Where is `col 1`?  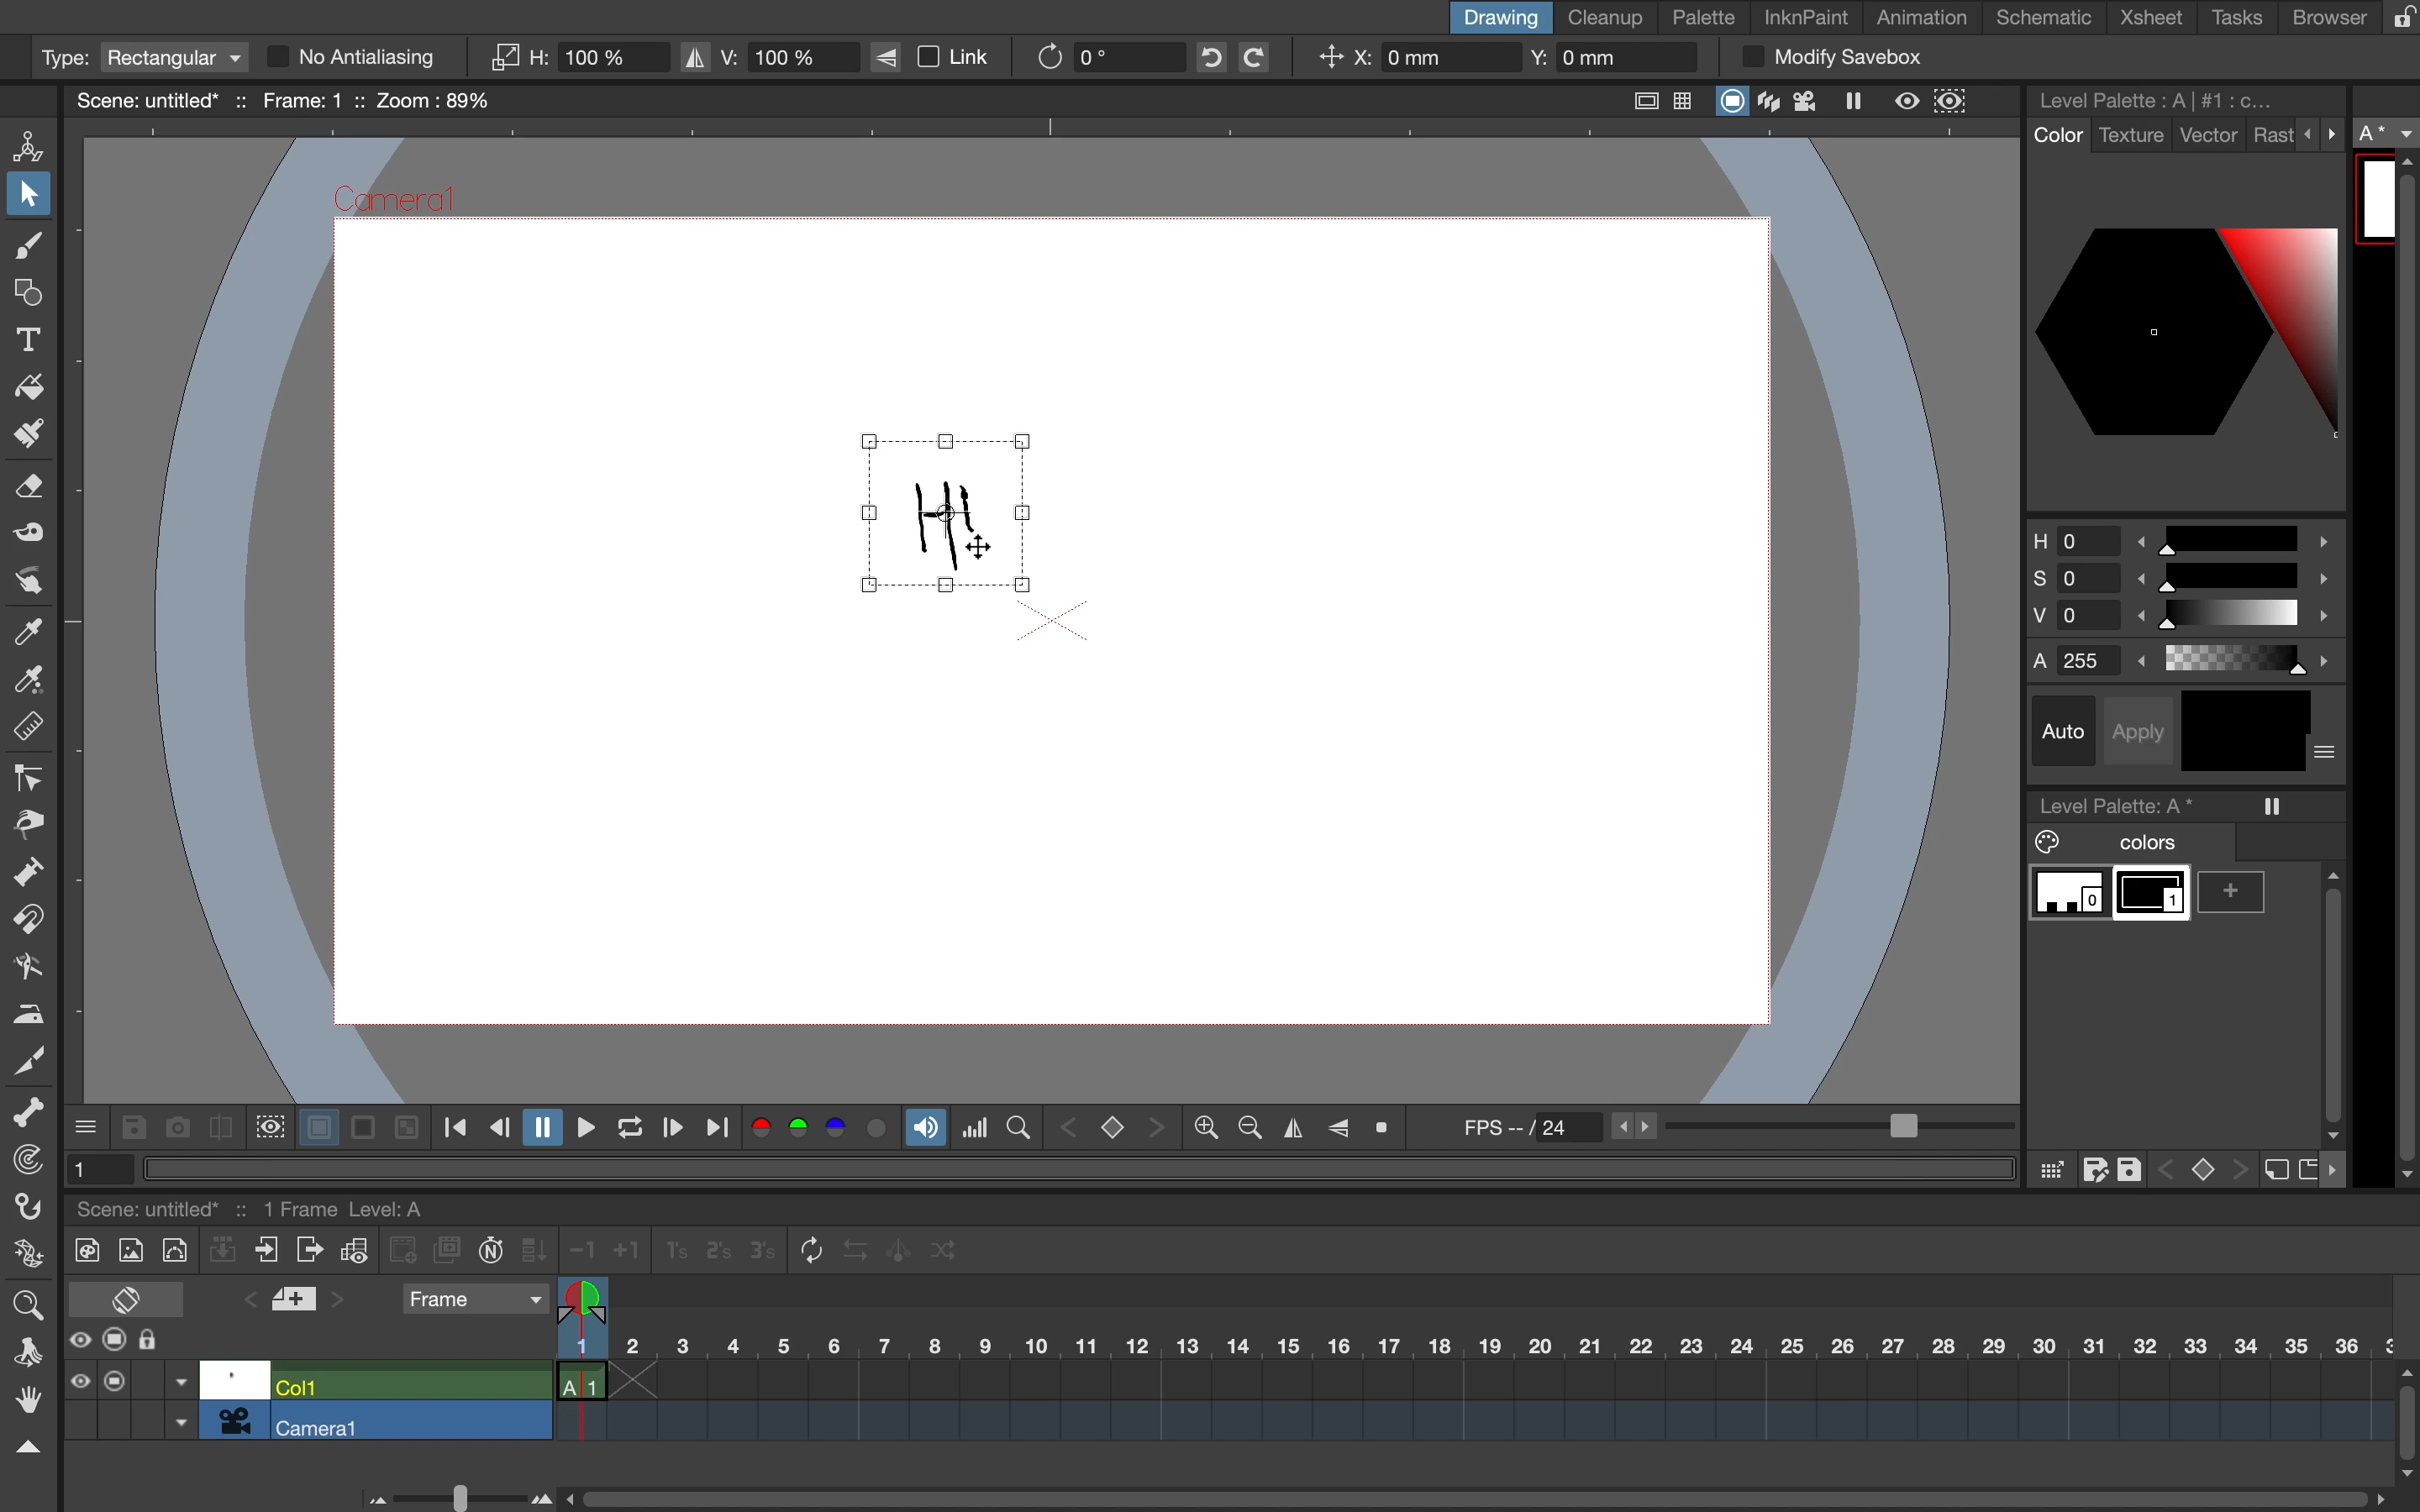
col 1 is located at coordinates (407, 1384).